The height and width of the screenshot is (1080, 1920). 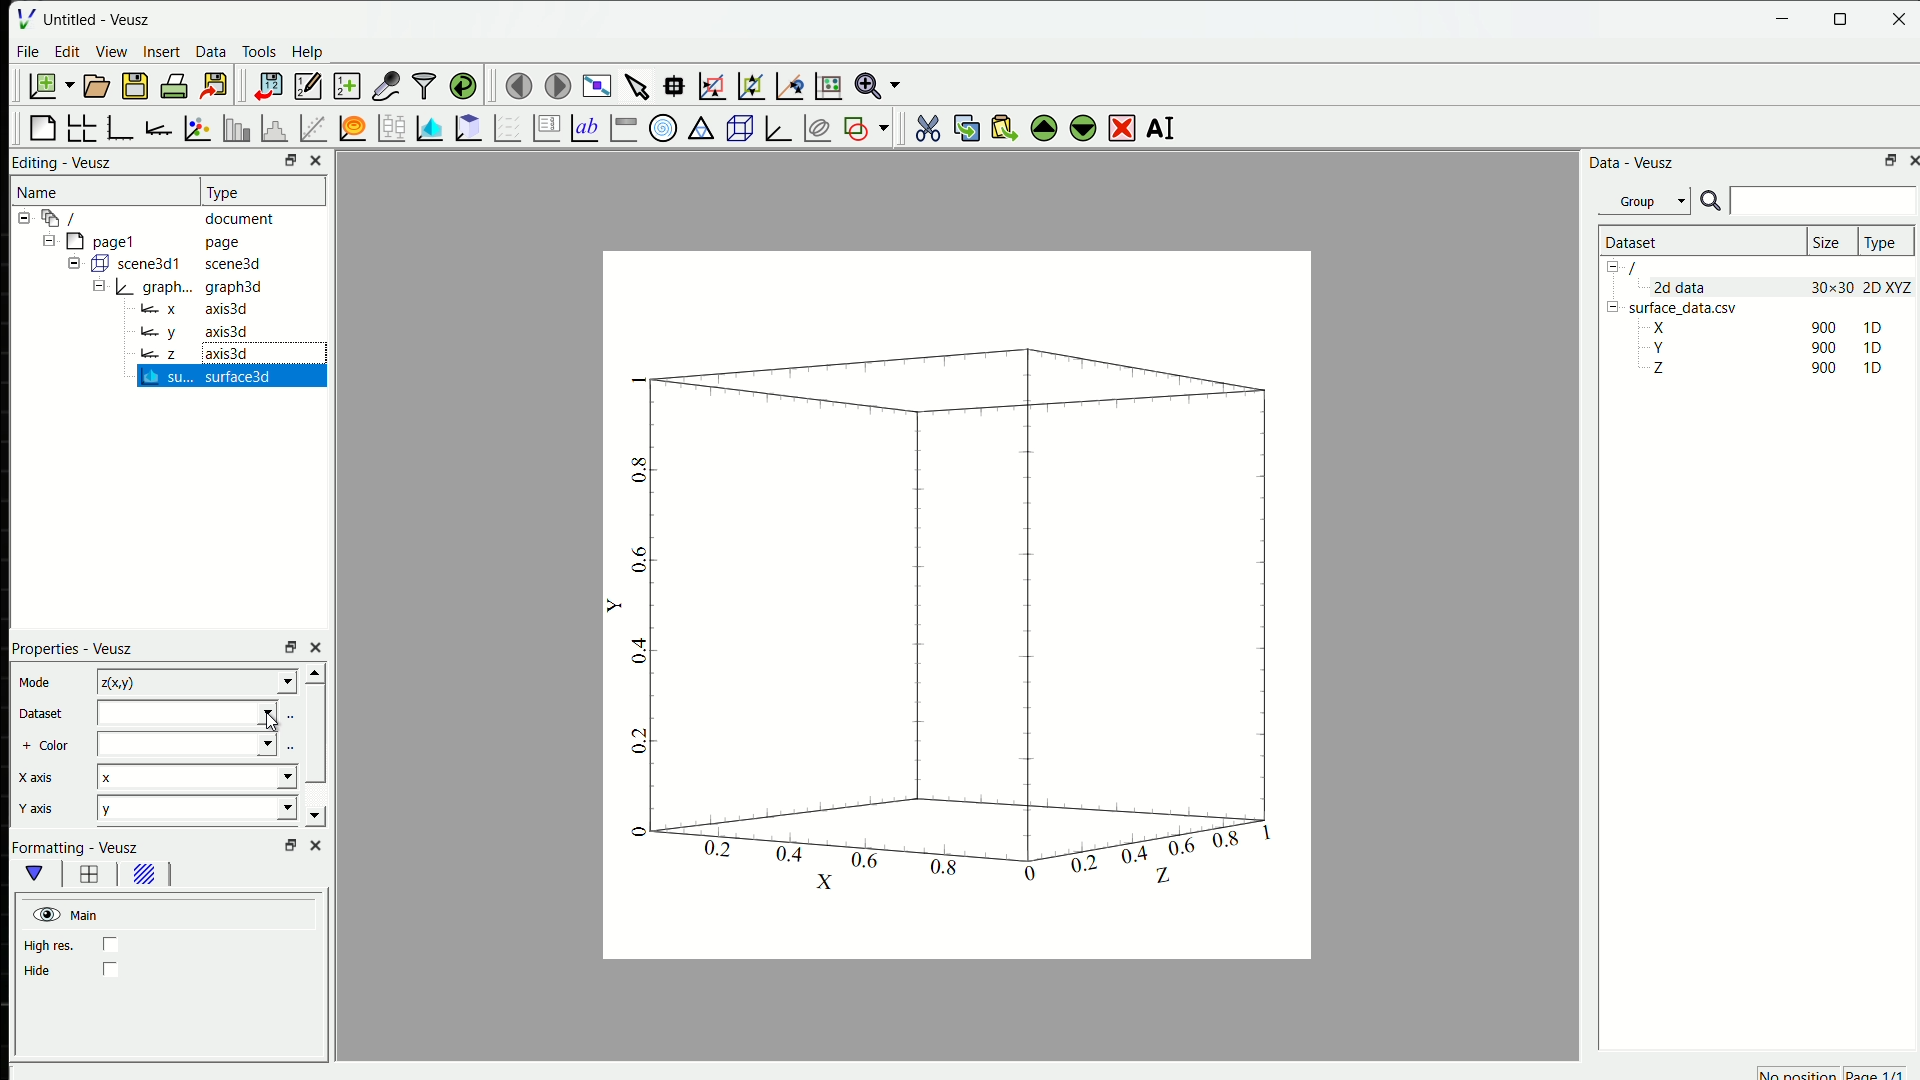 What do you see at coordinates (1044, 127) in the screenshot?
I see `move the selected widget up` at bounding box center [1044, 127].